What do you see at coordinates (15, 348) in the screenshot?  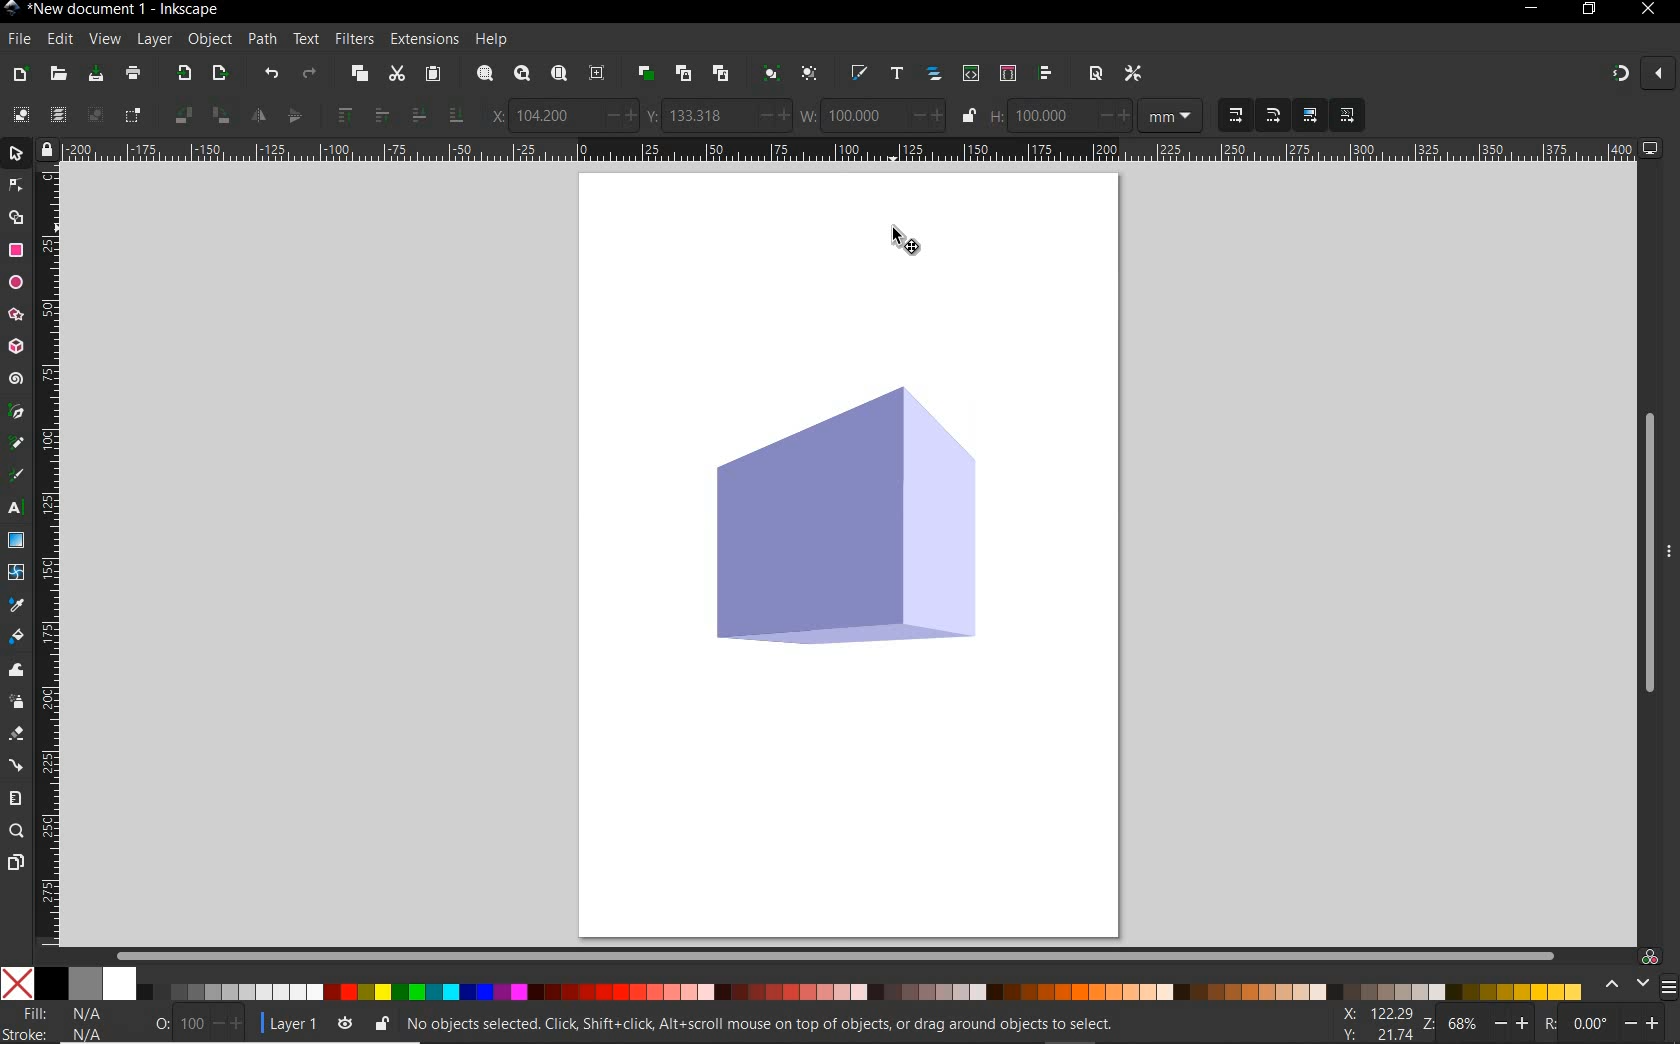 I see `3d box tool` at bounding box center [15, 348].